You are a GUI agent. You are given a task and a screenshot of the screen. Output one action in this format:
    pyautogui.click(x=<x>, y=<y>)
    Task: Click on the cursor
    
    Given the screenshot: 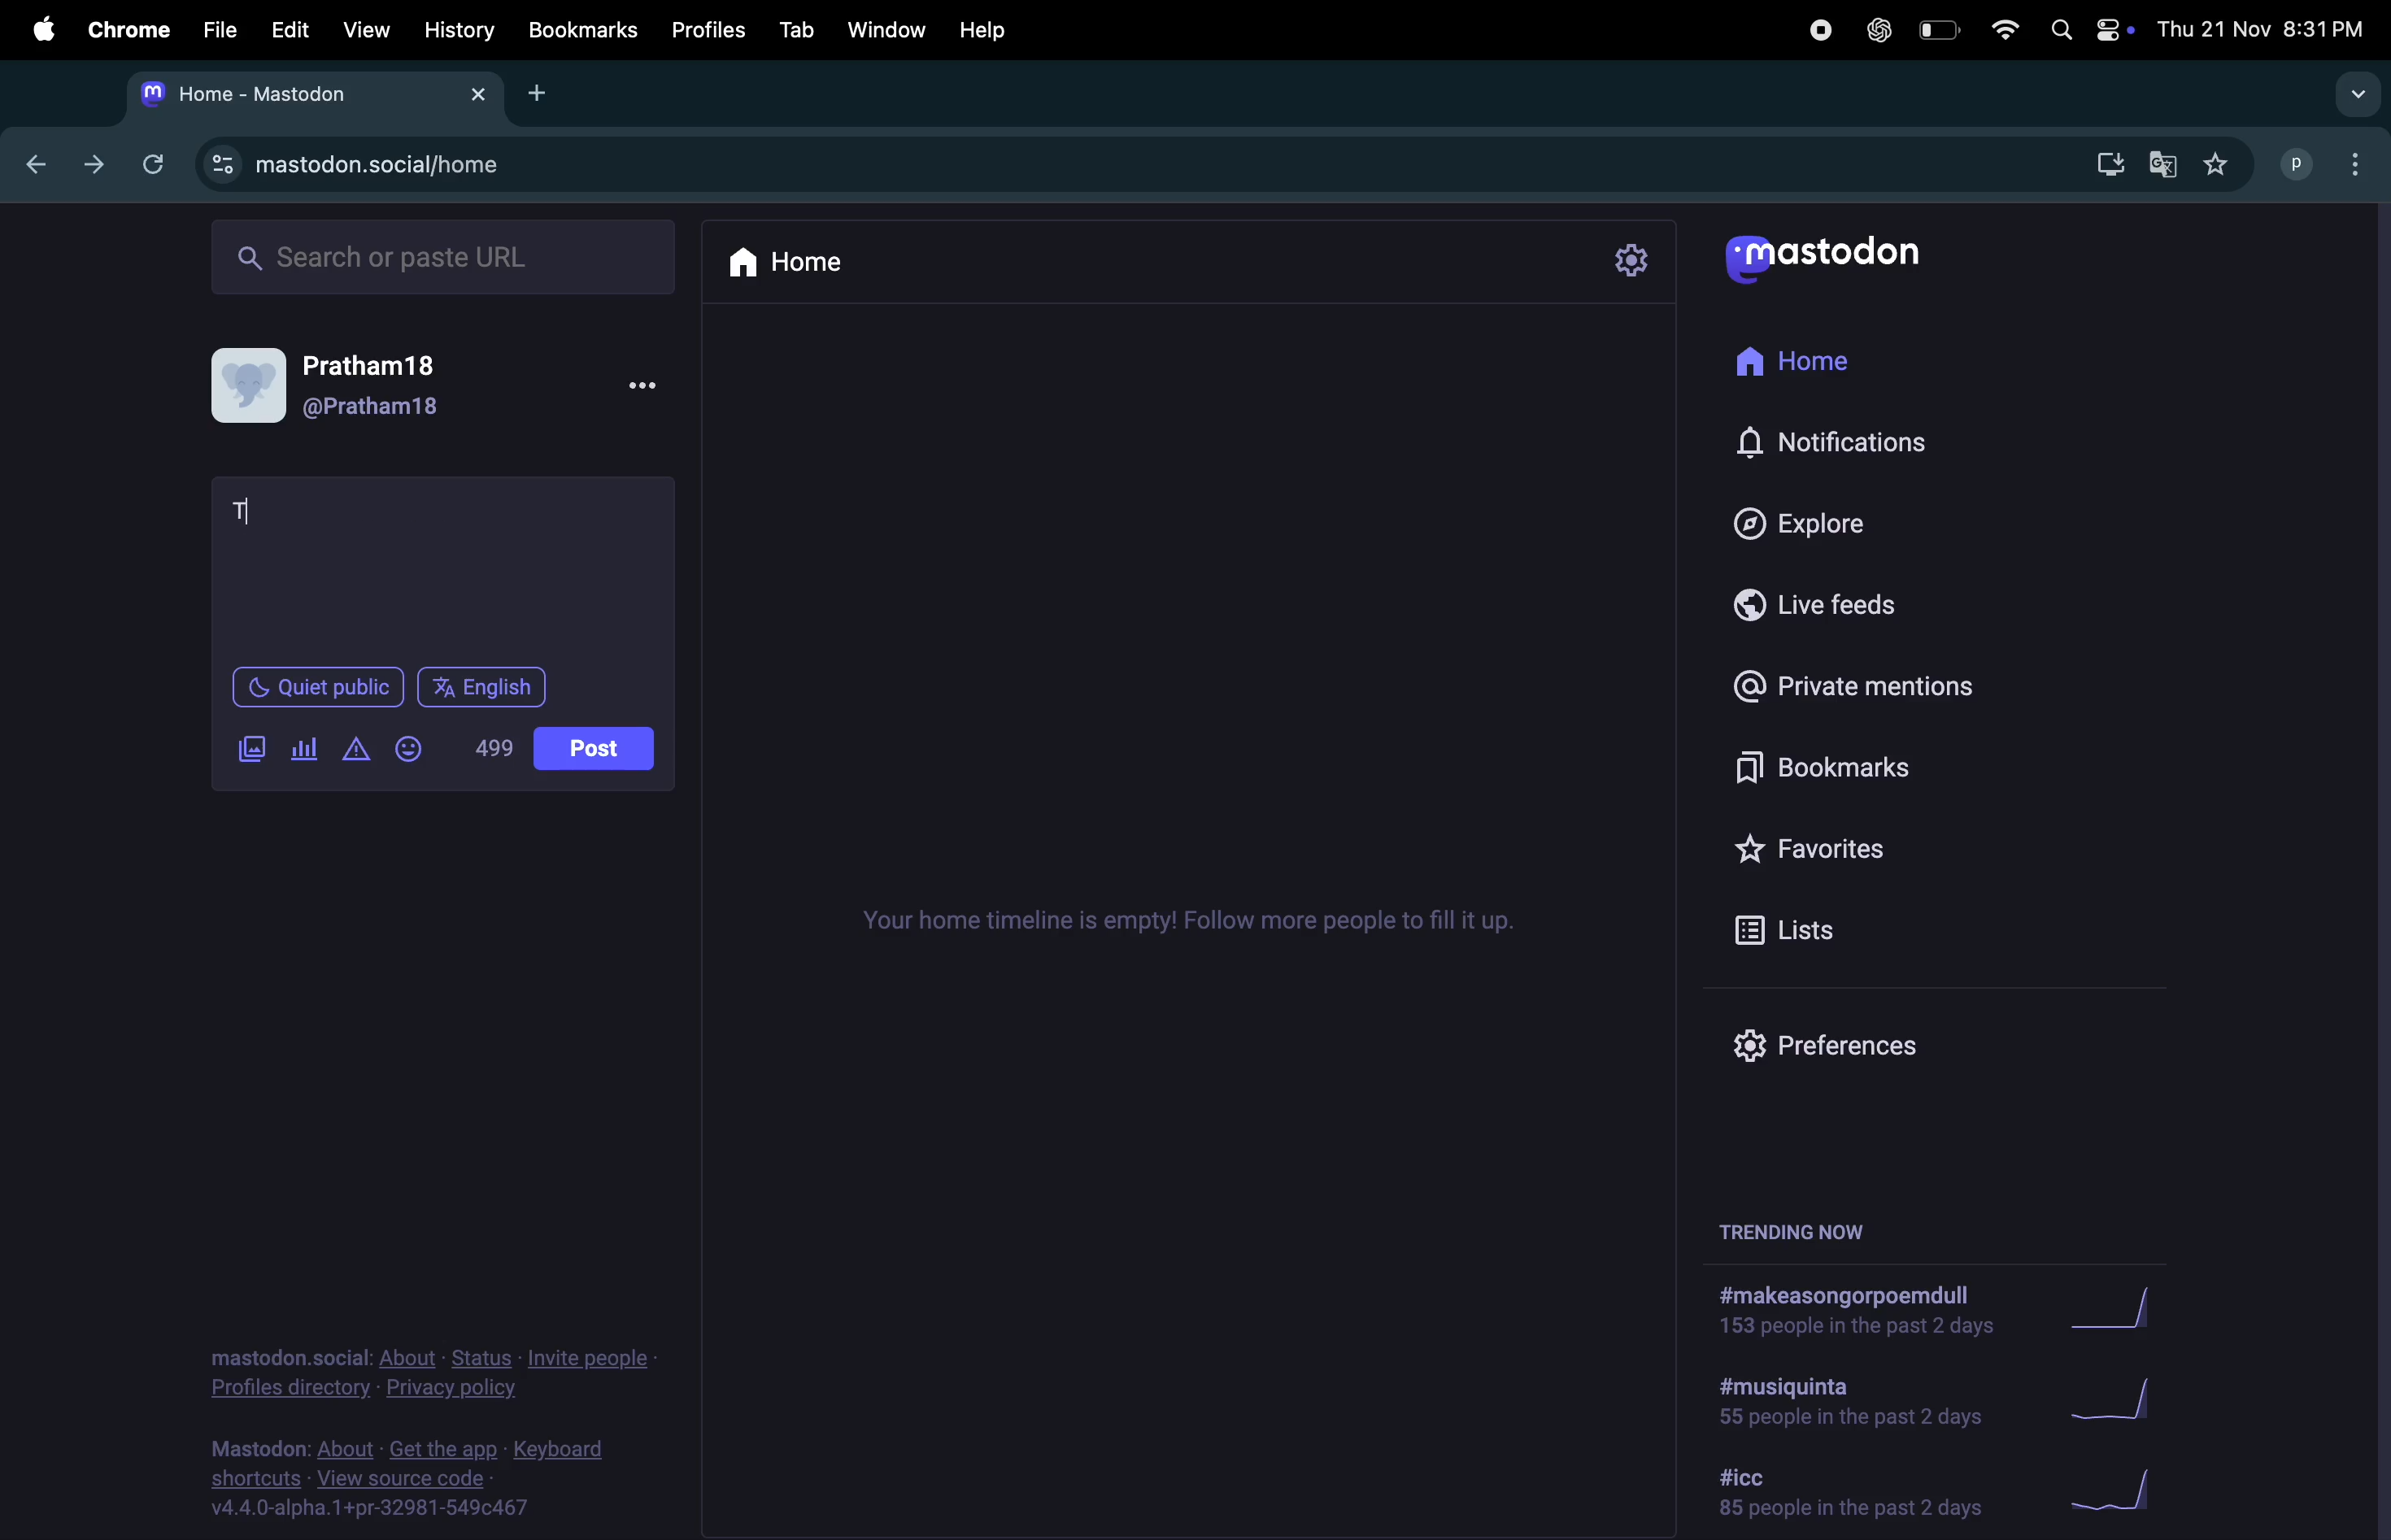 What is the action you would take?
    pyautogui.click(x=271, y=525)
    